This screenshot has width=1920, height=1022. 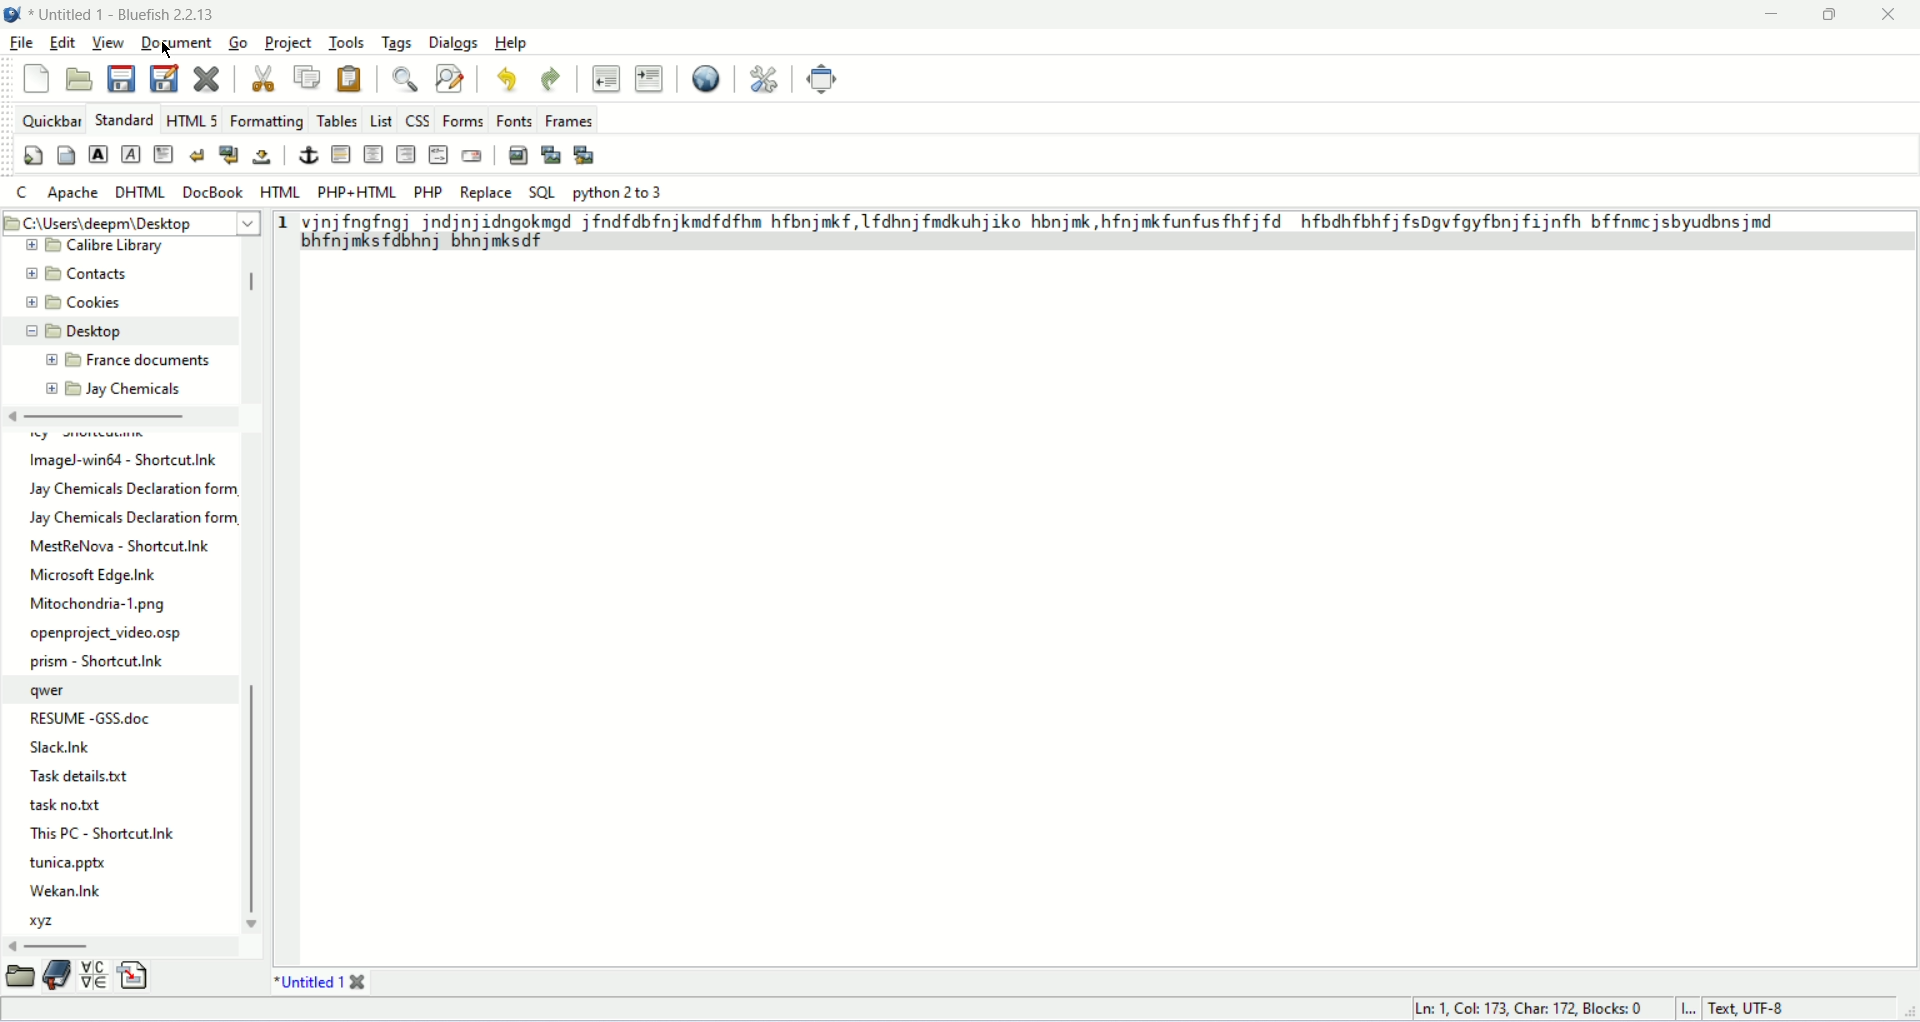 What do you see at coordinates (283, 194) in the screenshot?
I see `HTML` at bounding box center [283, 194].